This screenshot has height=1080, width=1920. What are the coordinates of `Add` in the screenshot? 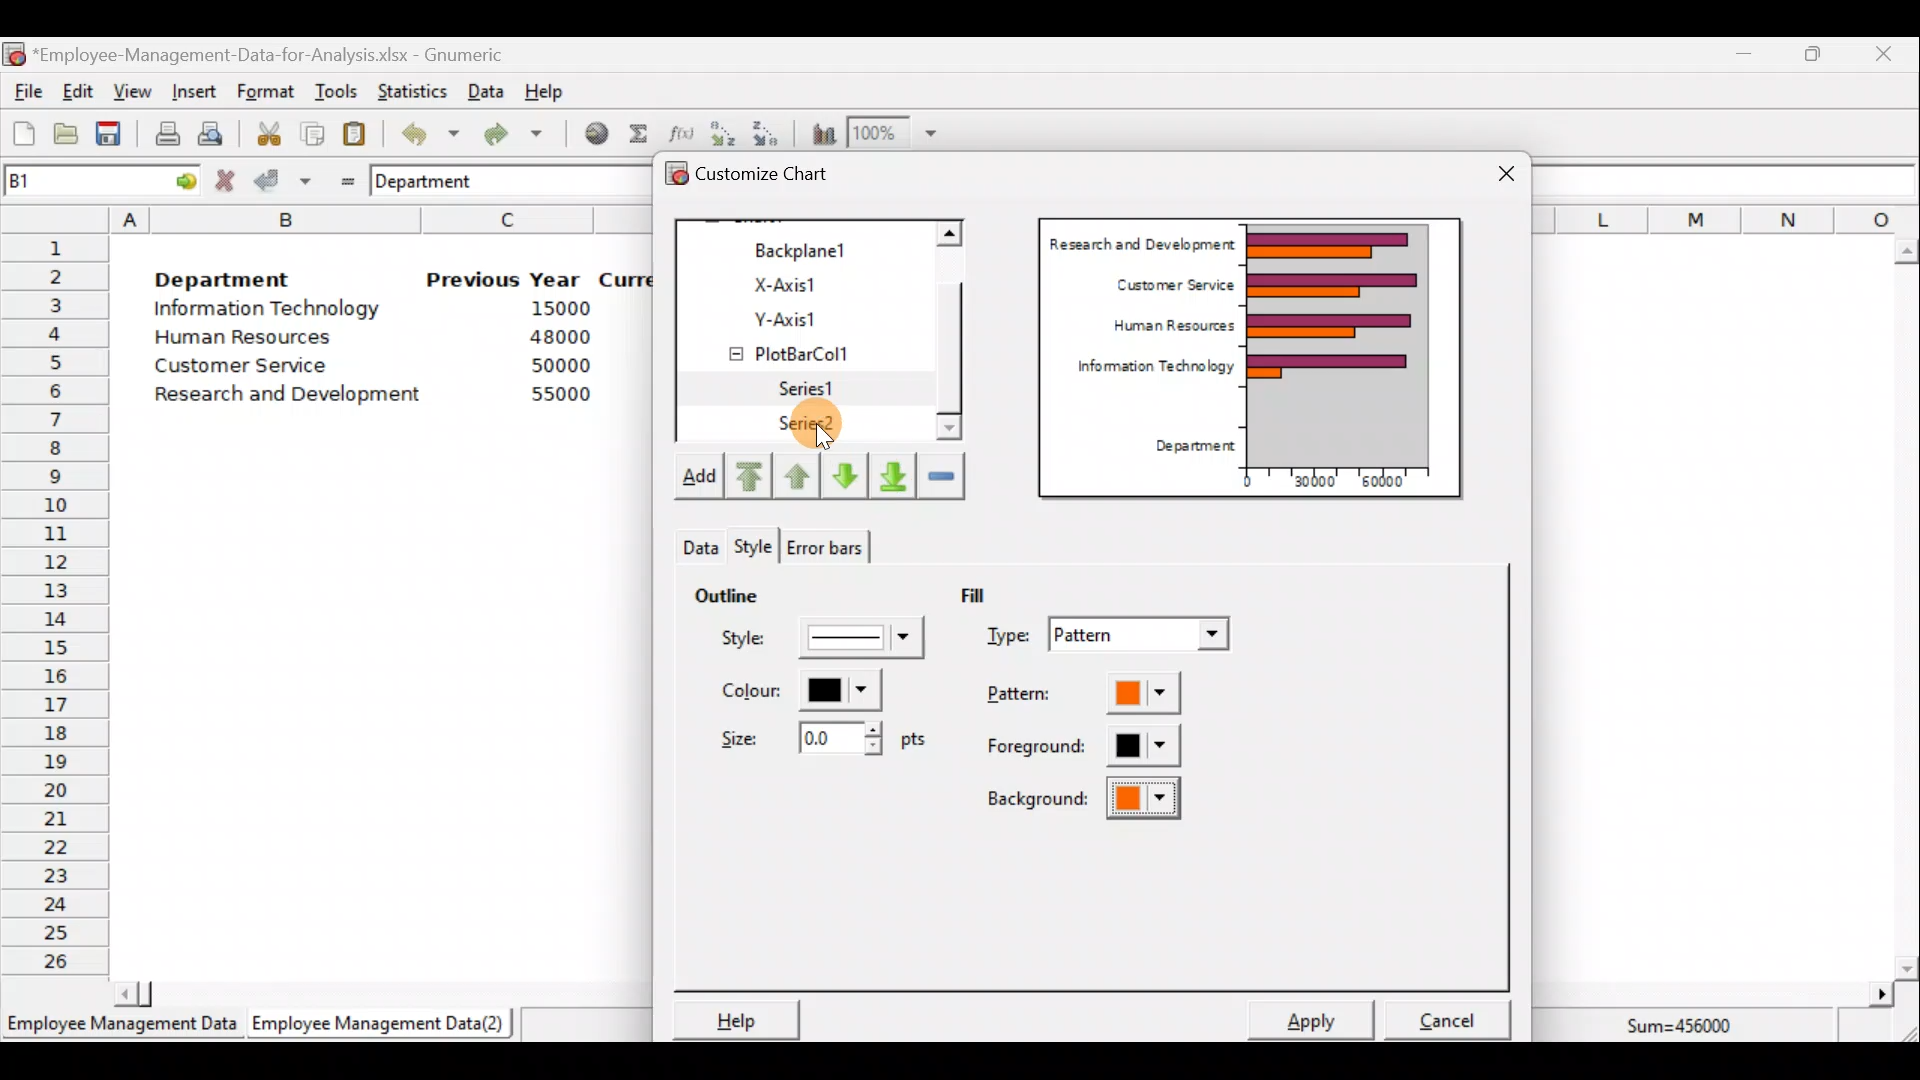 It's located at (697, 480).